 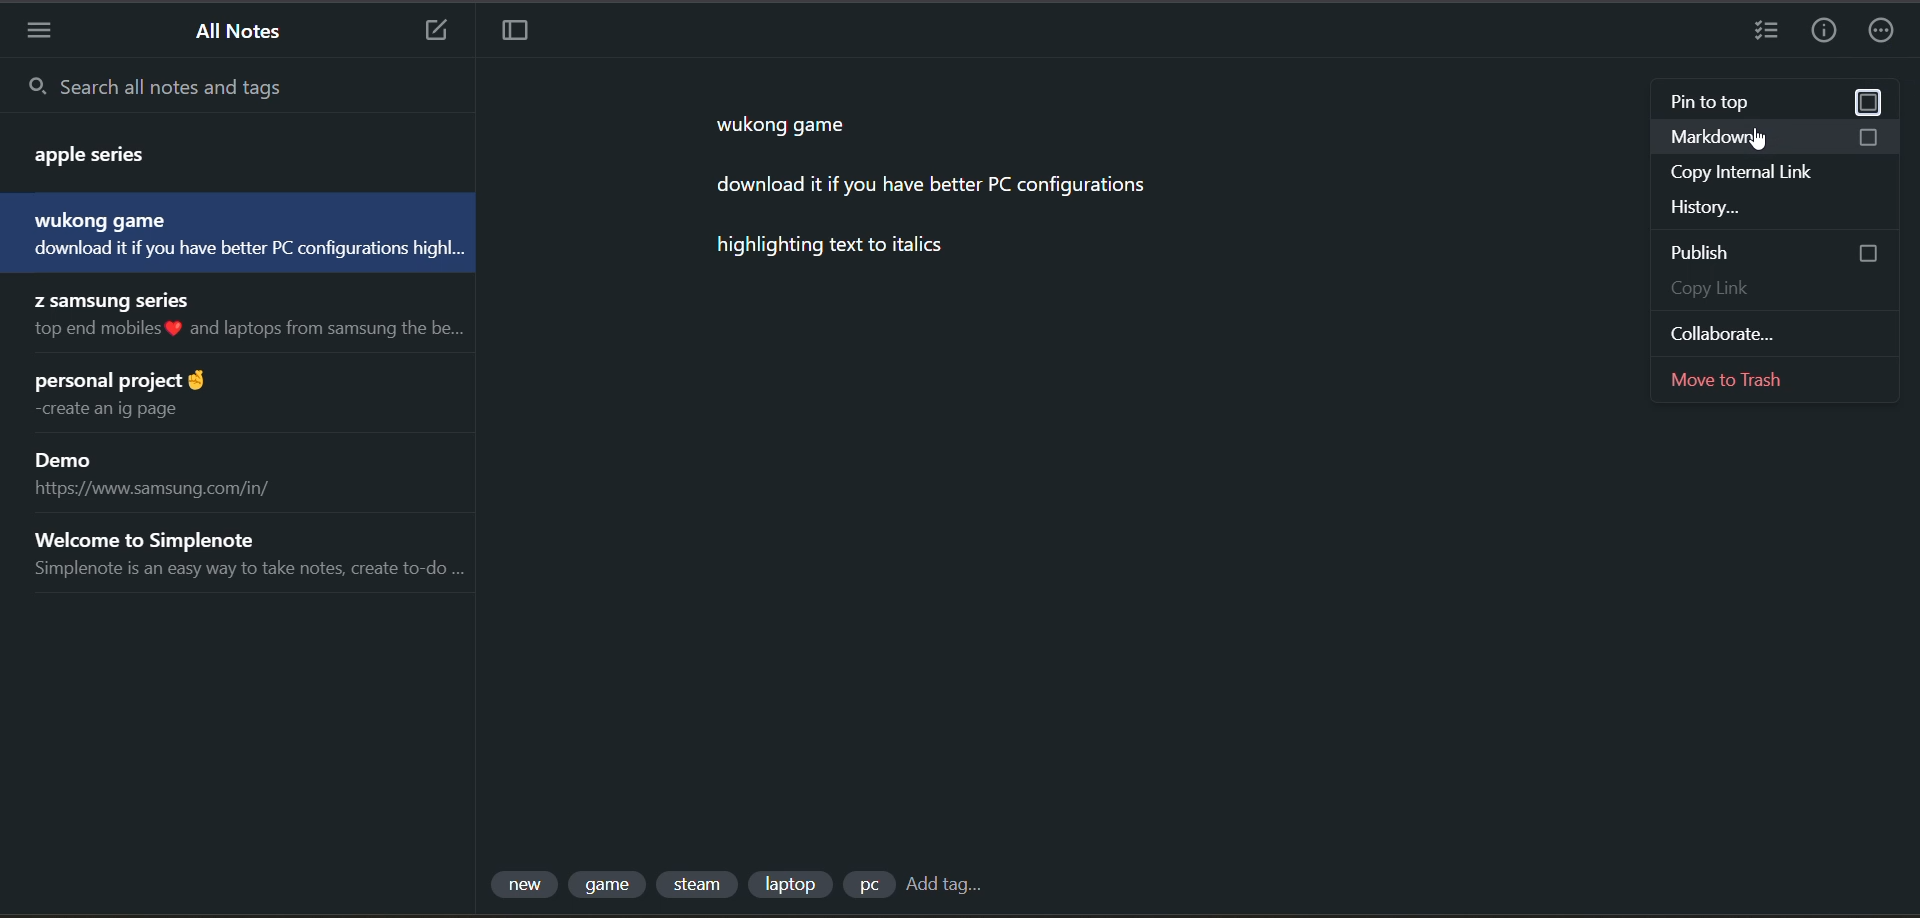 I want to click on collaborate, so click(x=1745, y=333).